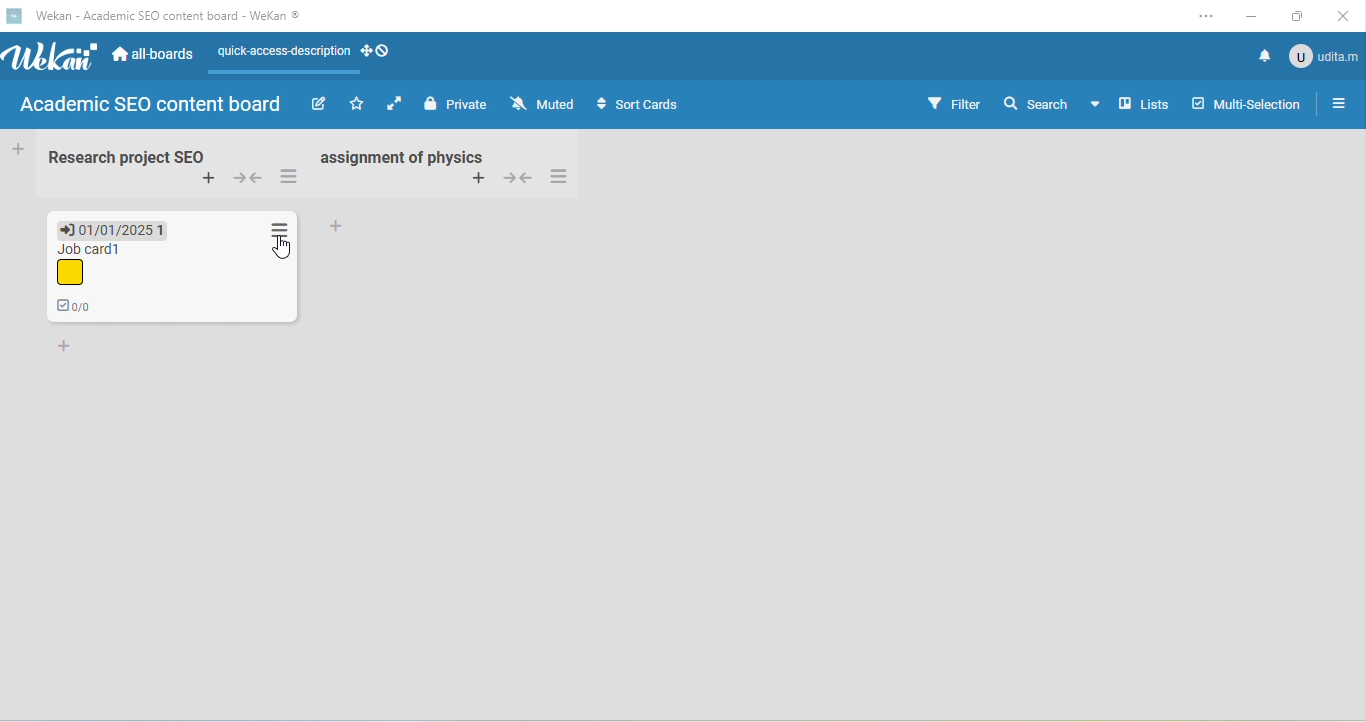 This screenshot has width=1366, height=722. I want to click on 0/0, so click(81, 307).